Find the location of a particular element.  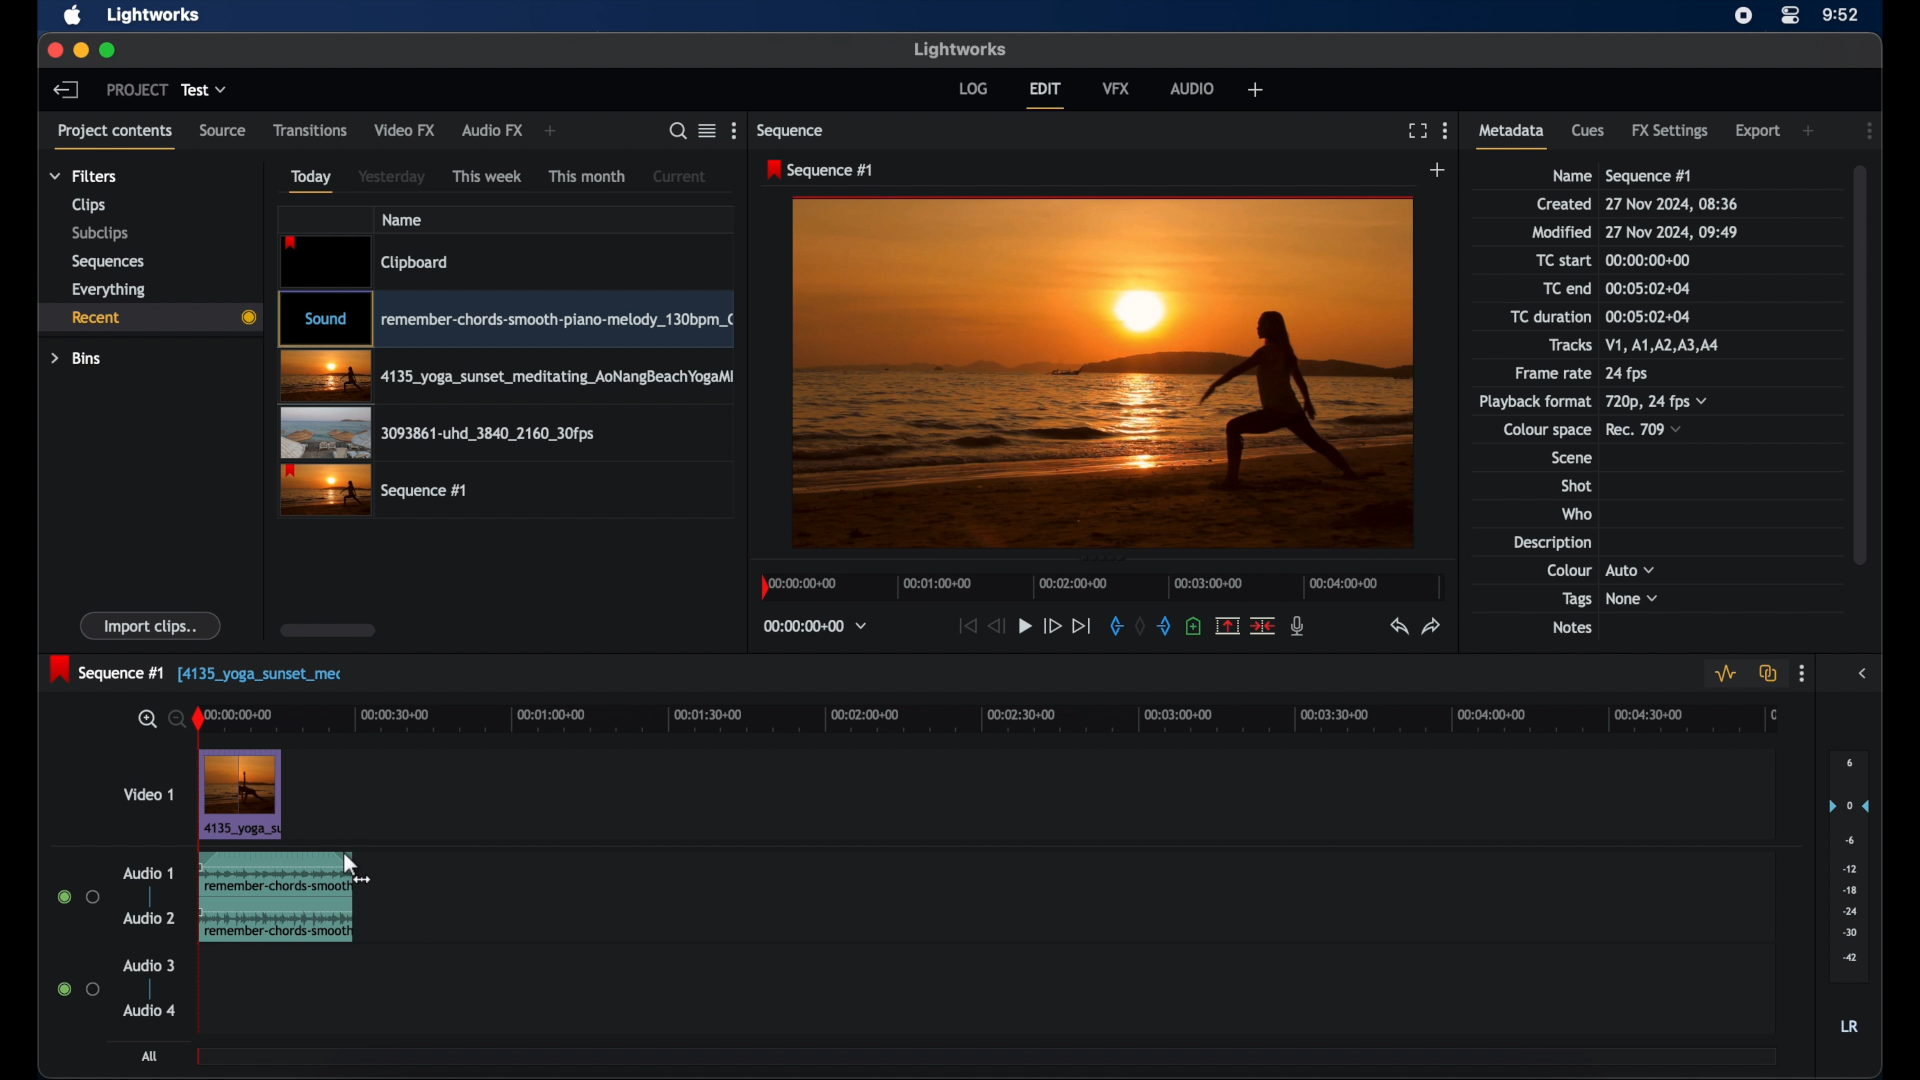

shot is located at coordinates (1577, 485).